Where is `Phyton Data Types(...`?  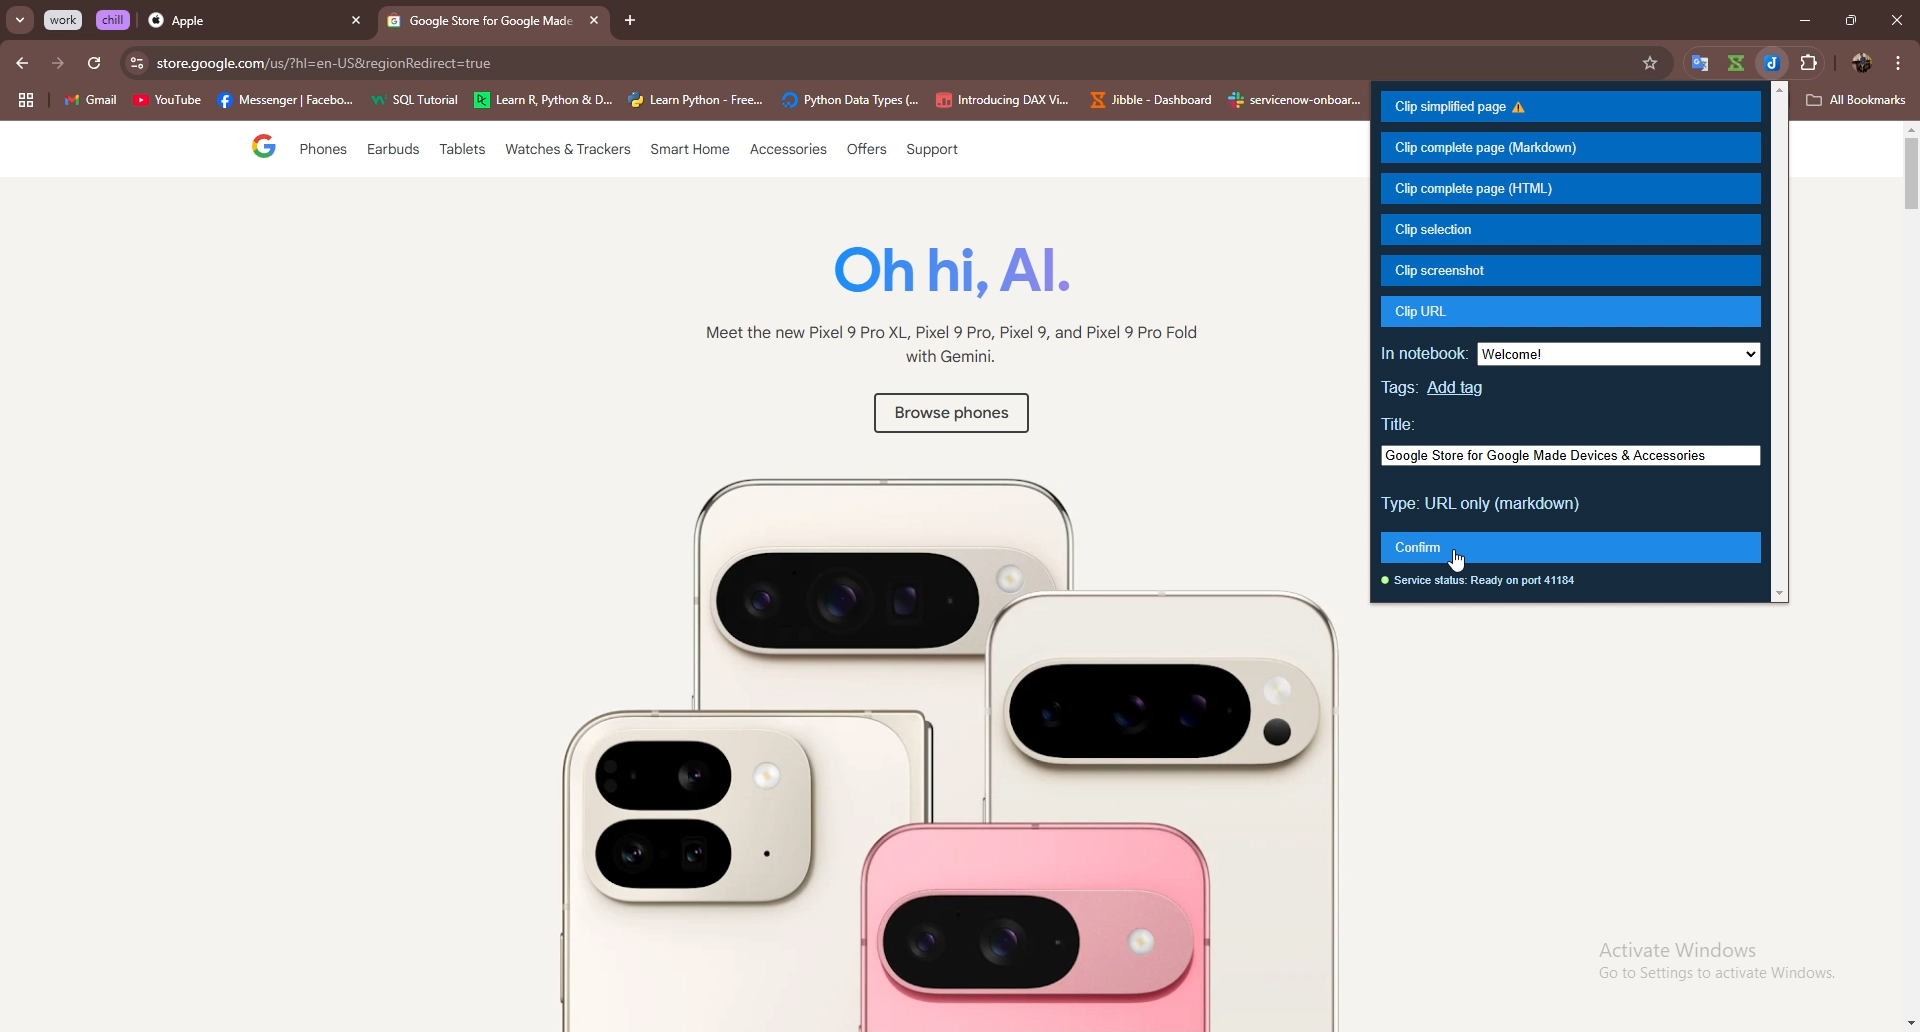
Phyton Data Types(... is located at coordinates (850, 101).